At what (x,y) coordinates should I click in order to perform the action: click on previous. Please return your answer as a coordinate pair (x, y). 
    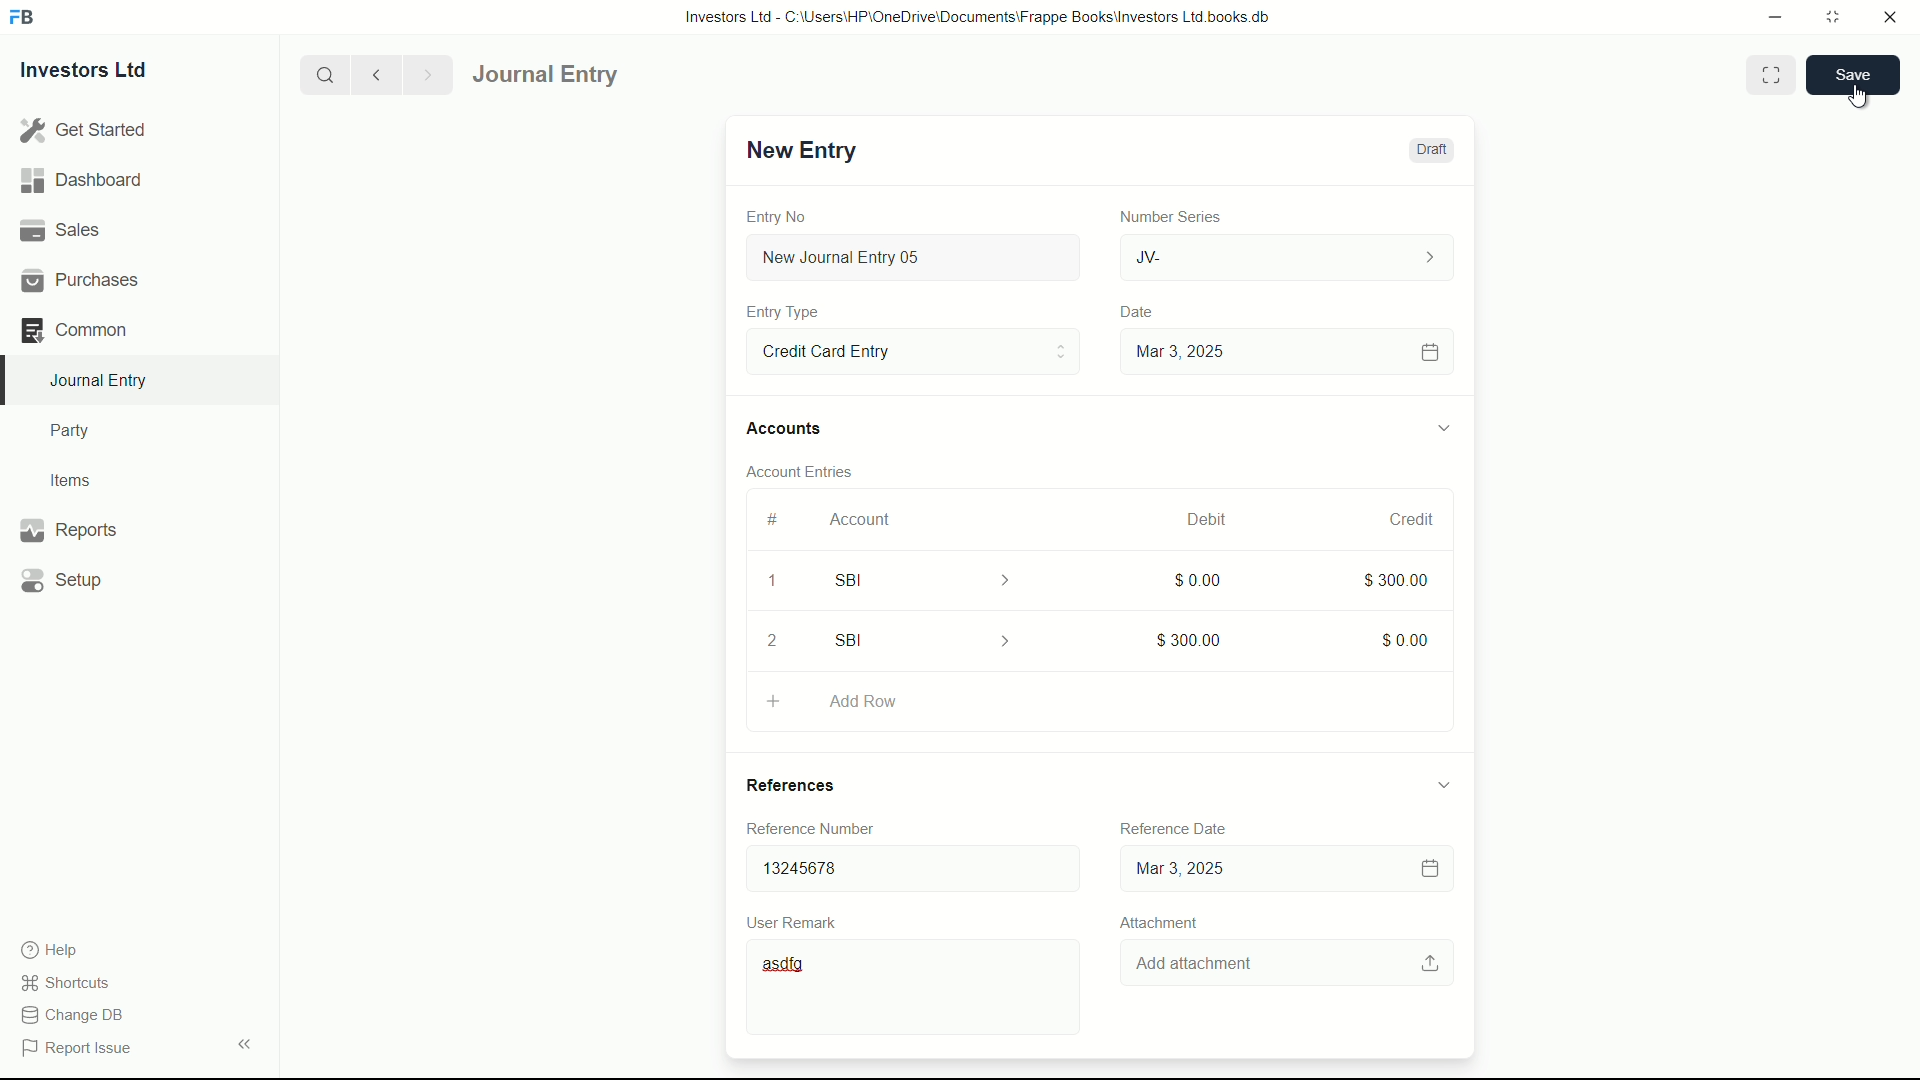
    Looking at the image, I should click on (374, 74).